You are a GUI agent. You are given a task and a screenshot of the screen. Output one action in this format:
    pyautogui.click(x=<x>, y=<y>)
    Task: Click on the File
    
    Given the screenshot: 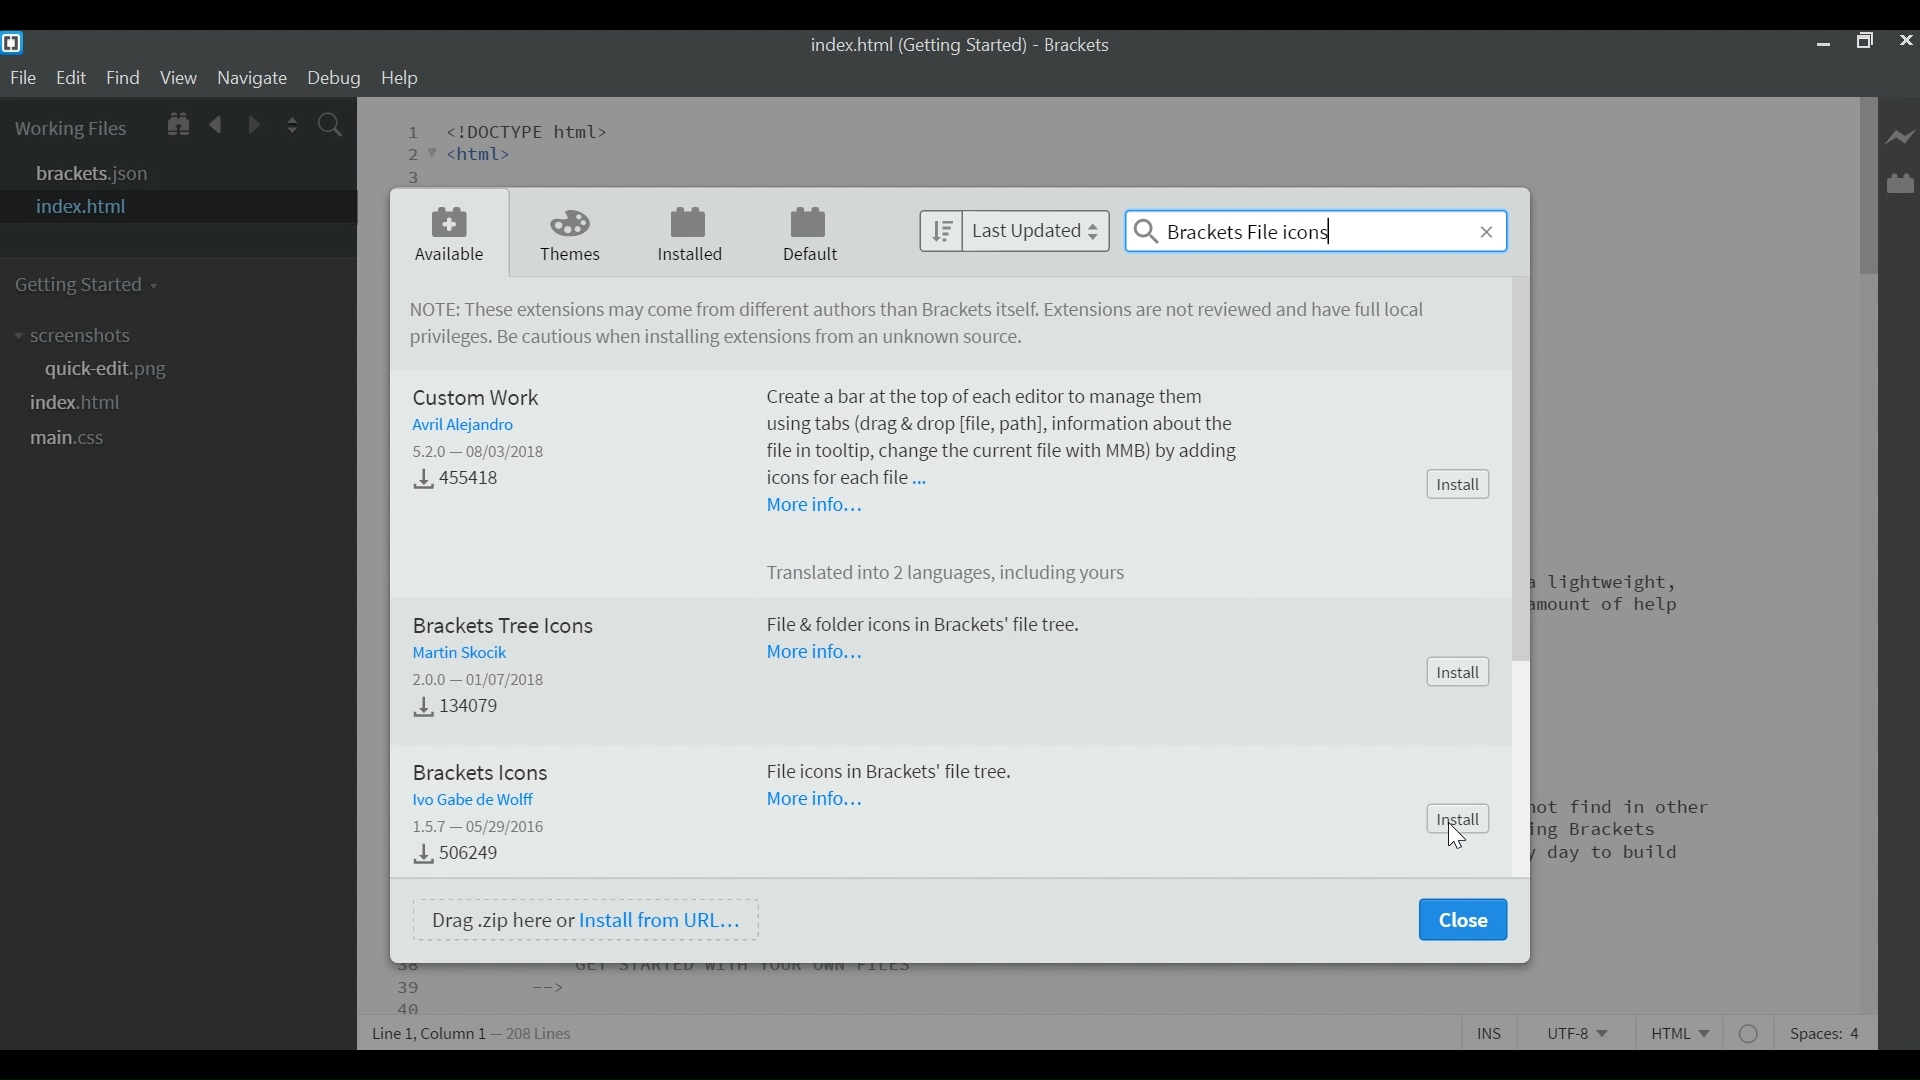 What is the action you would take?
    pyautogui.click(x=23, y=78)
    